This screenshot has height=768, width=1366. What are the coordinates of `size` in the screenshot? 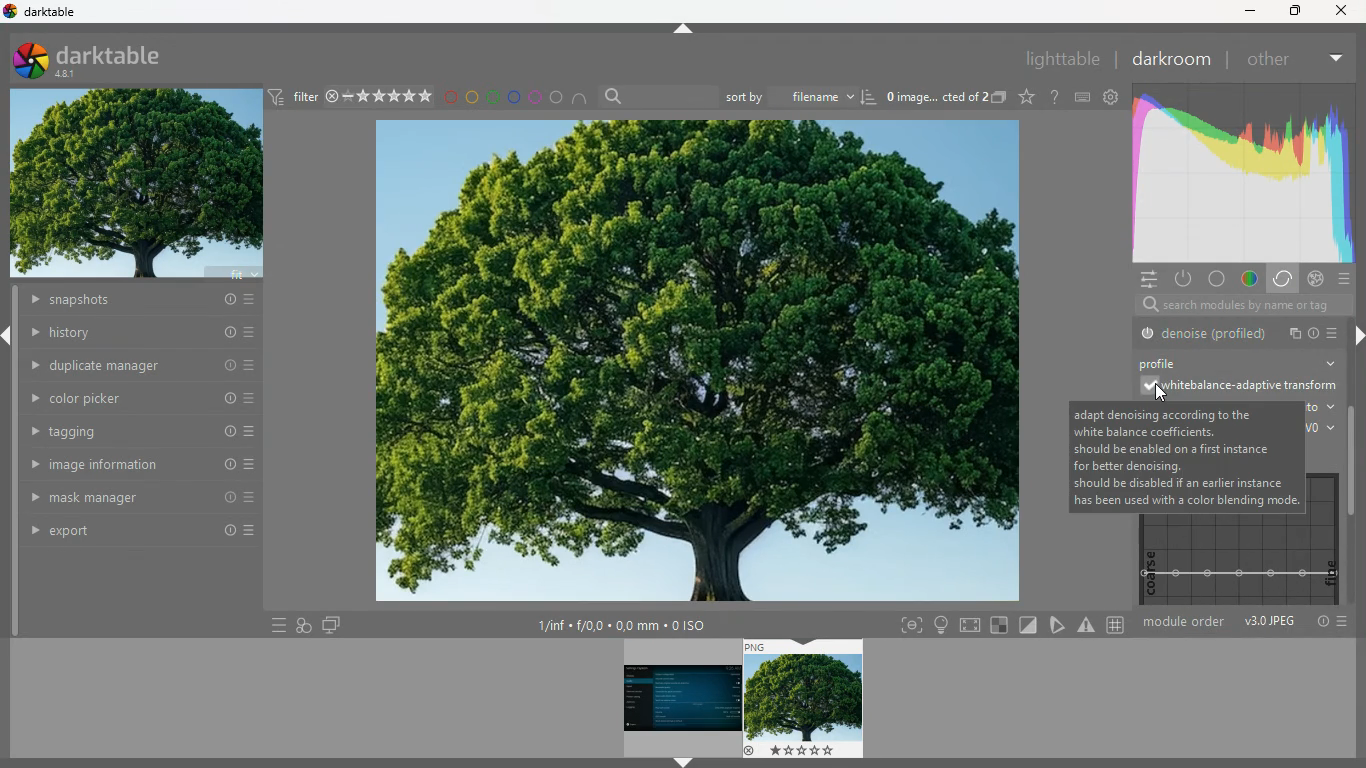 It's located at (621, 626).